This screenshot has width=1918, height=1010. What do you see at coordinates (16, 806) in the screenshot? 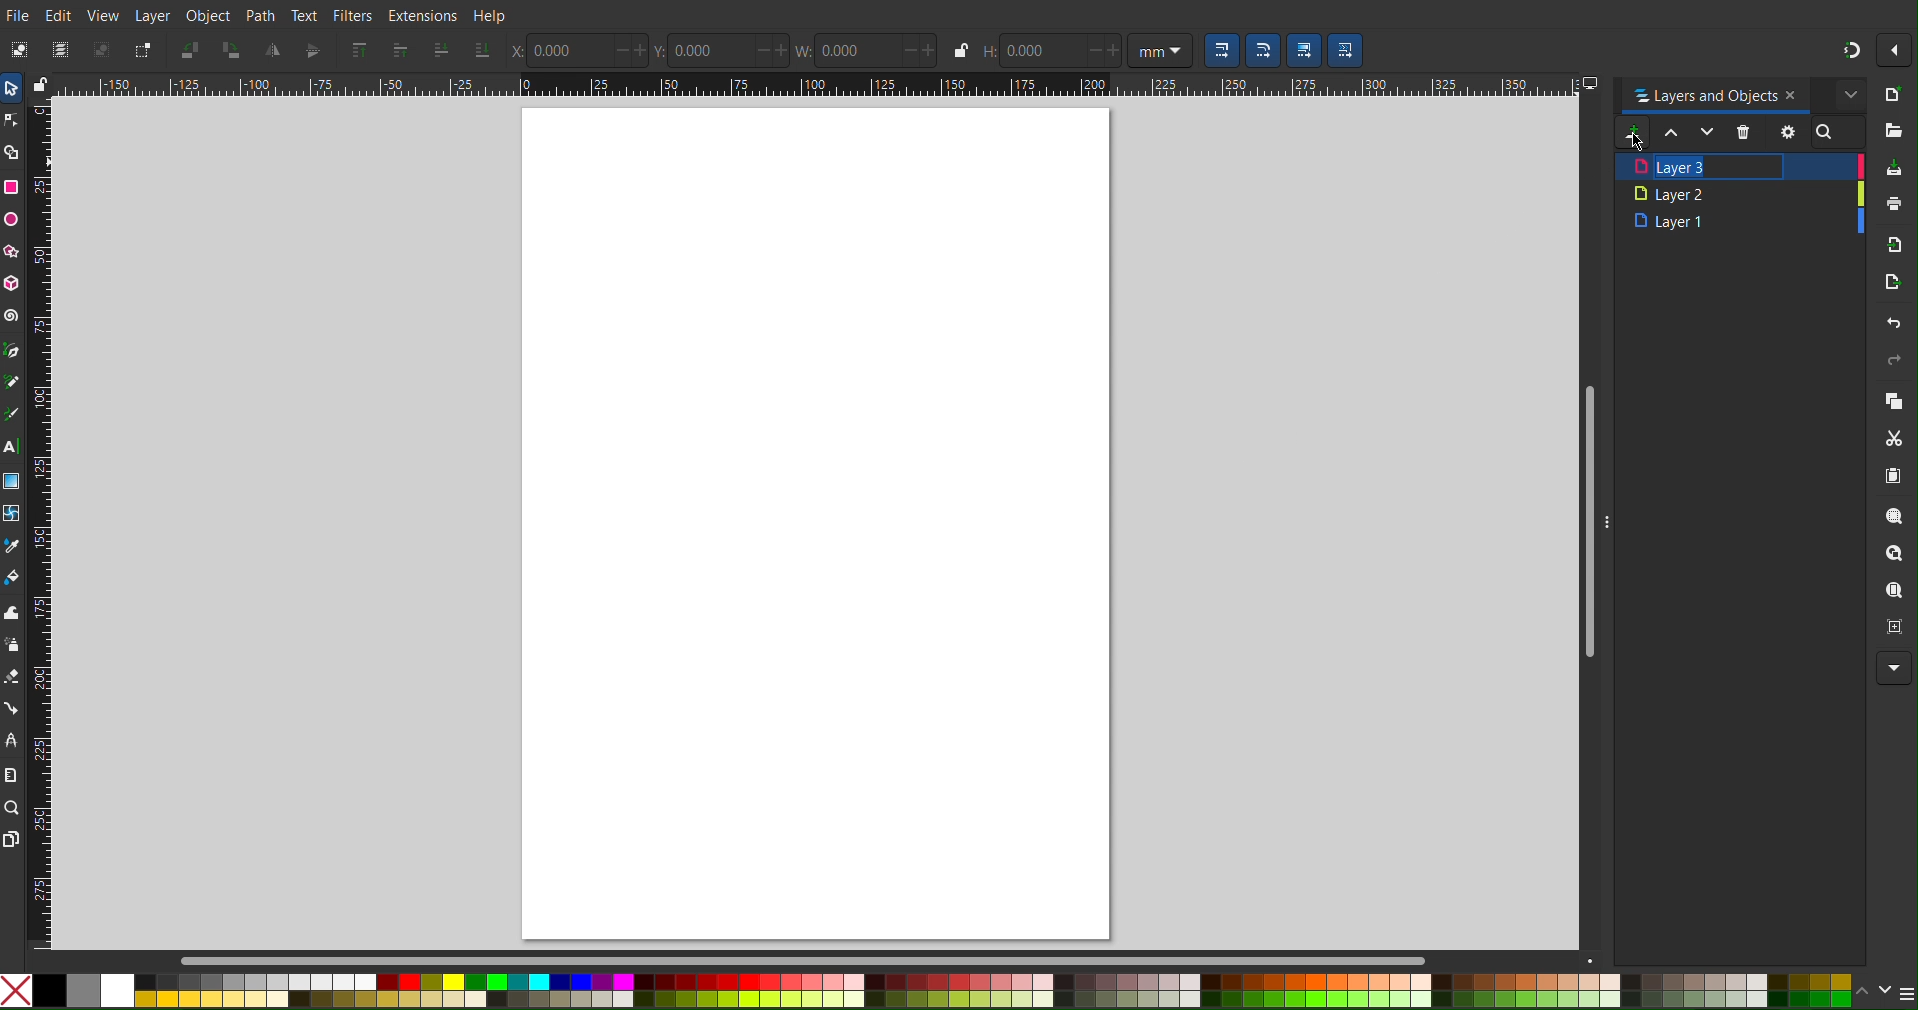
I see `Zoom Tool` at bounding box center [16, 806].